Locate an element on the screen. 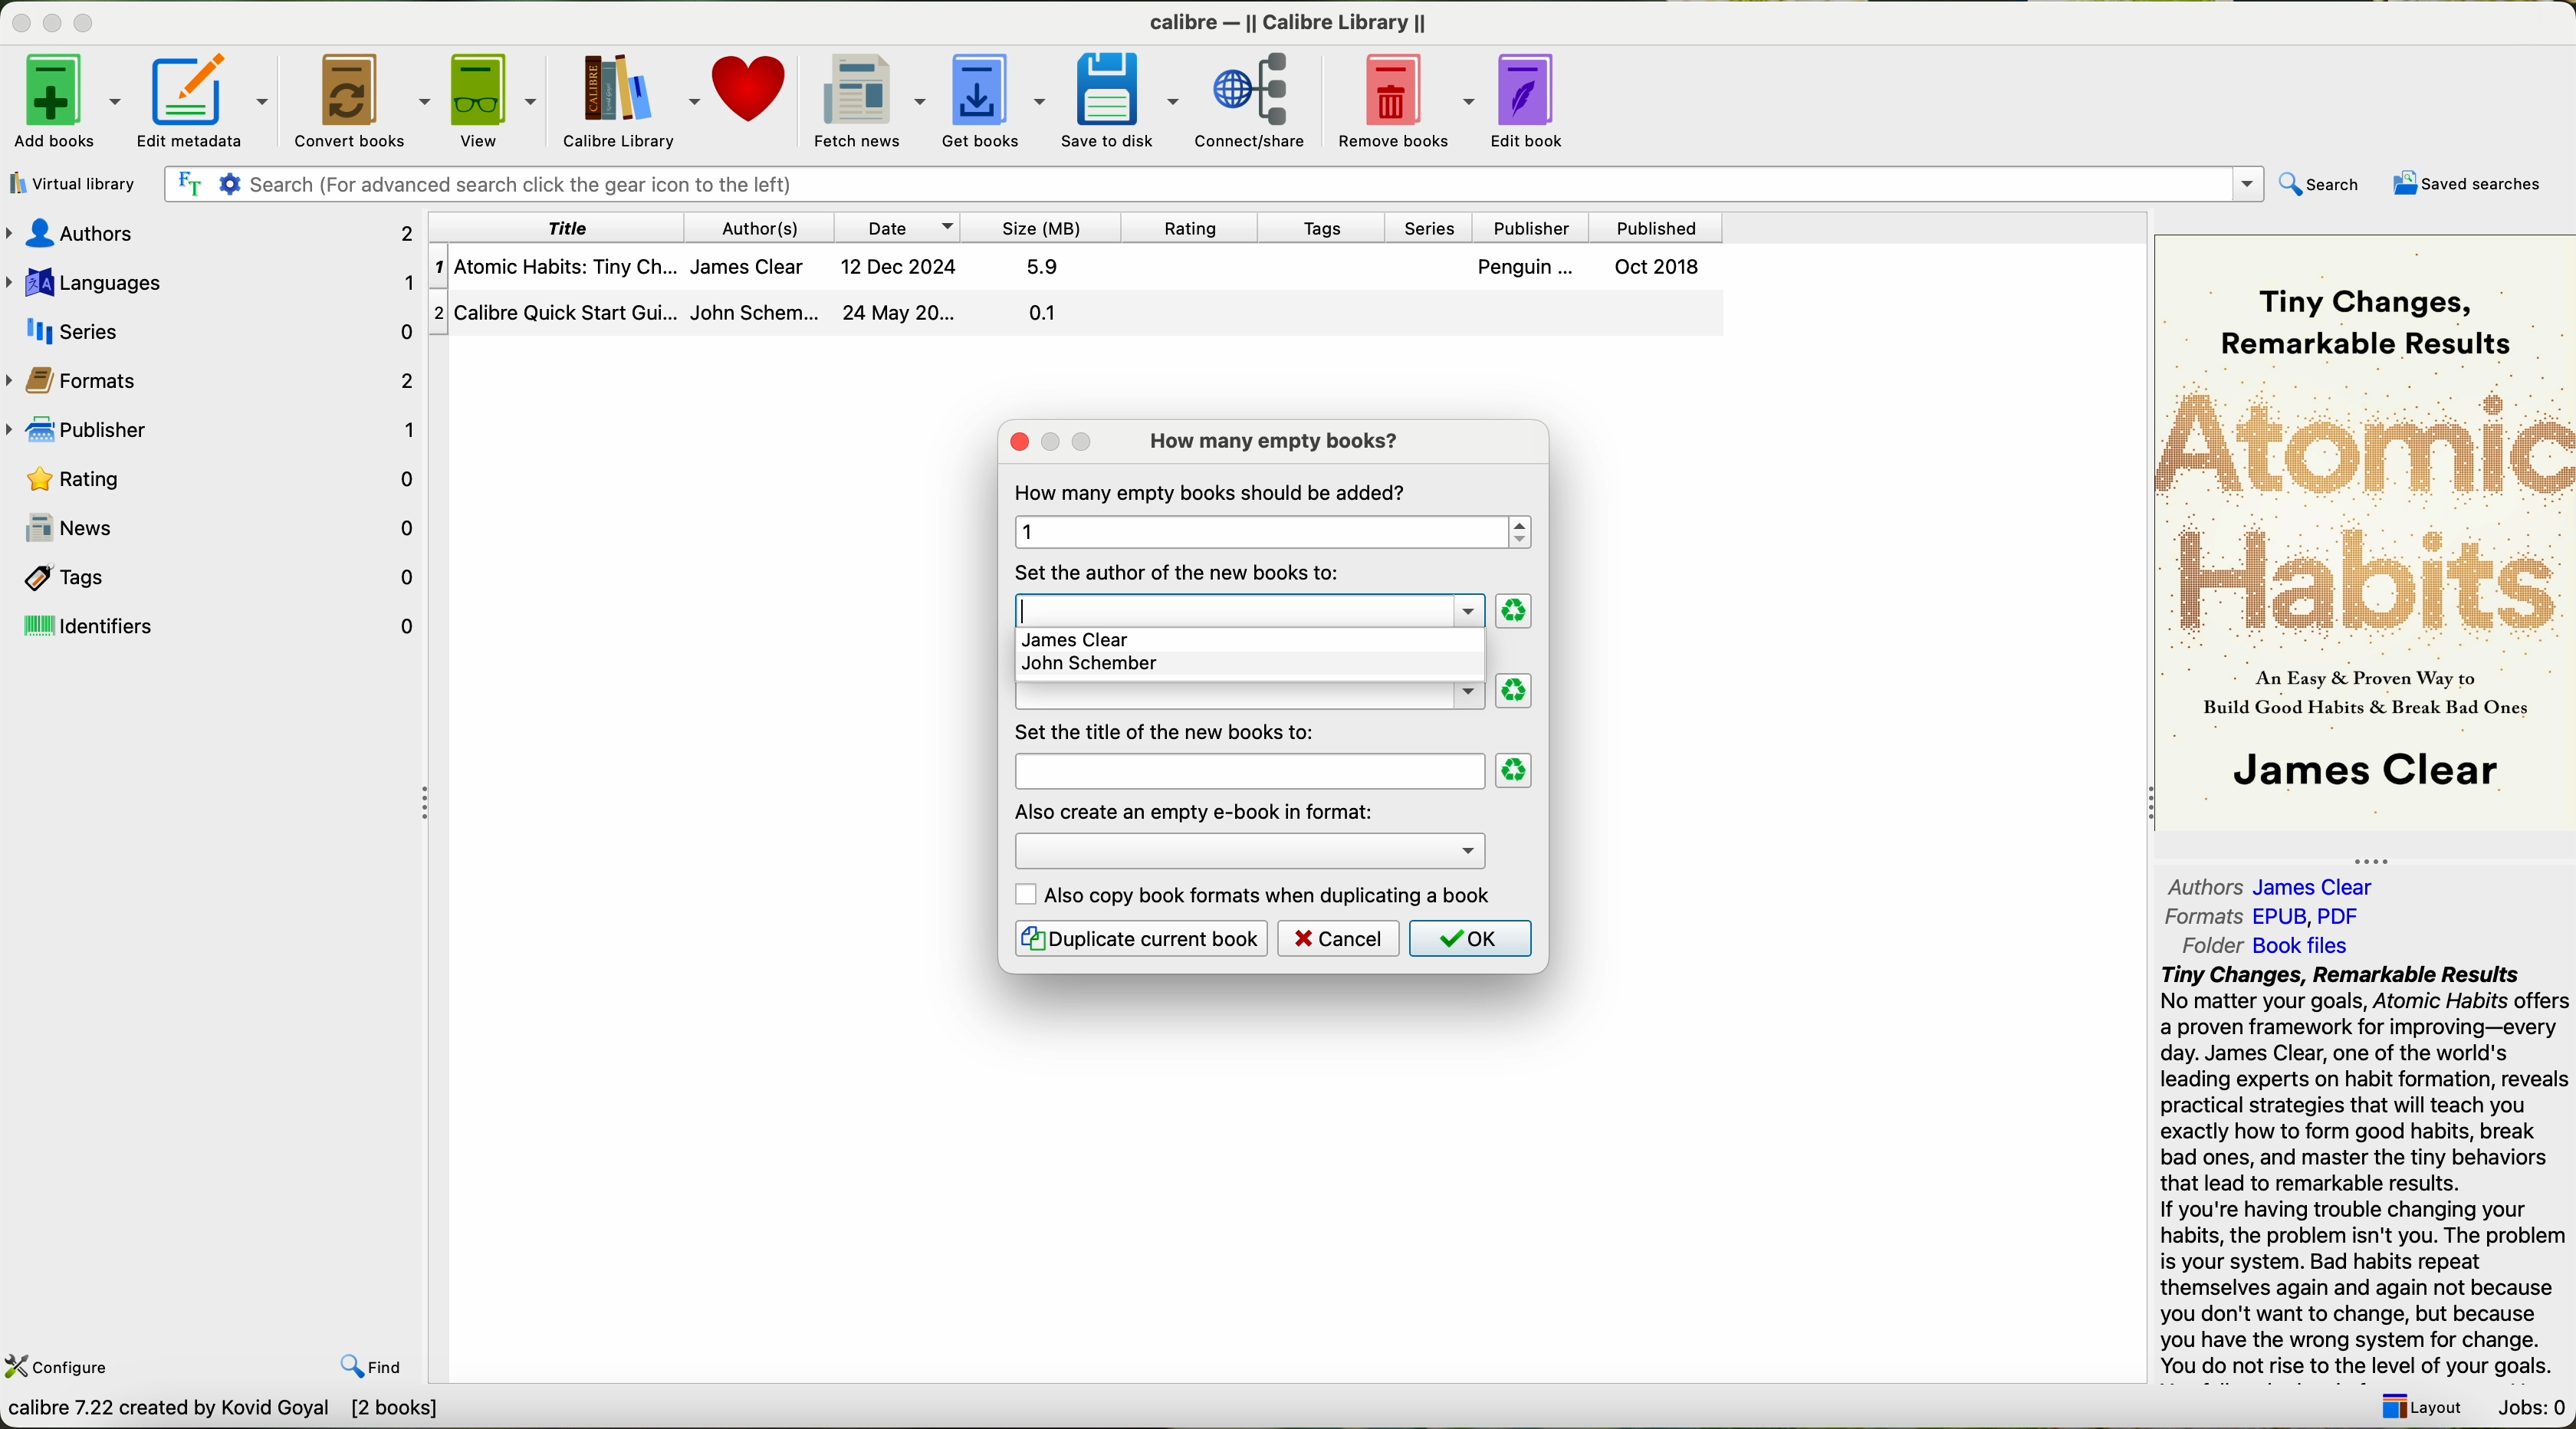 The height and width of the screenshot is (1429, 2576). set the title of the new book is located at coordinates (1172, 731).